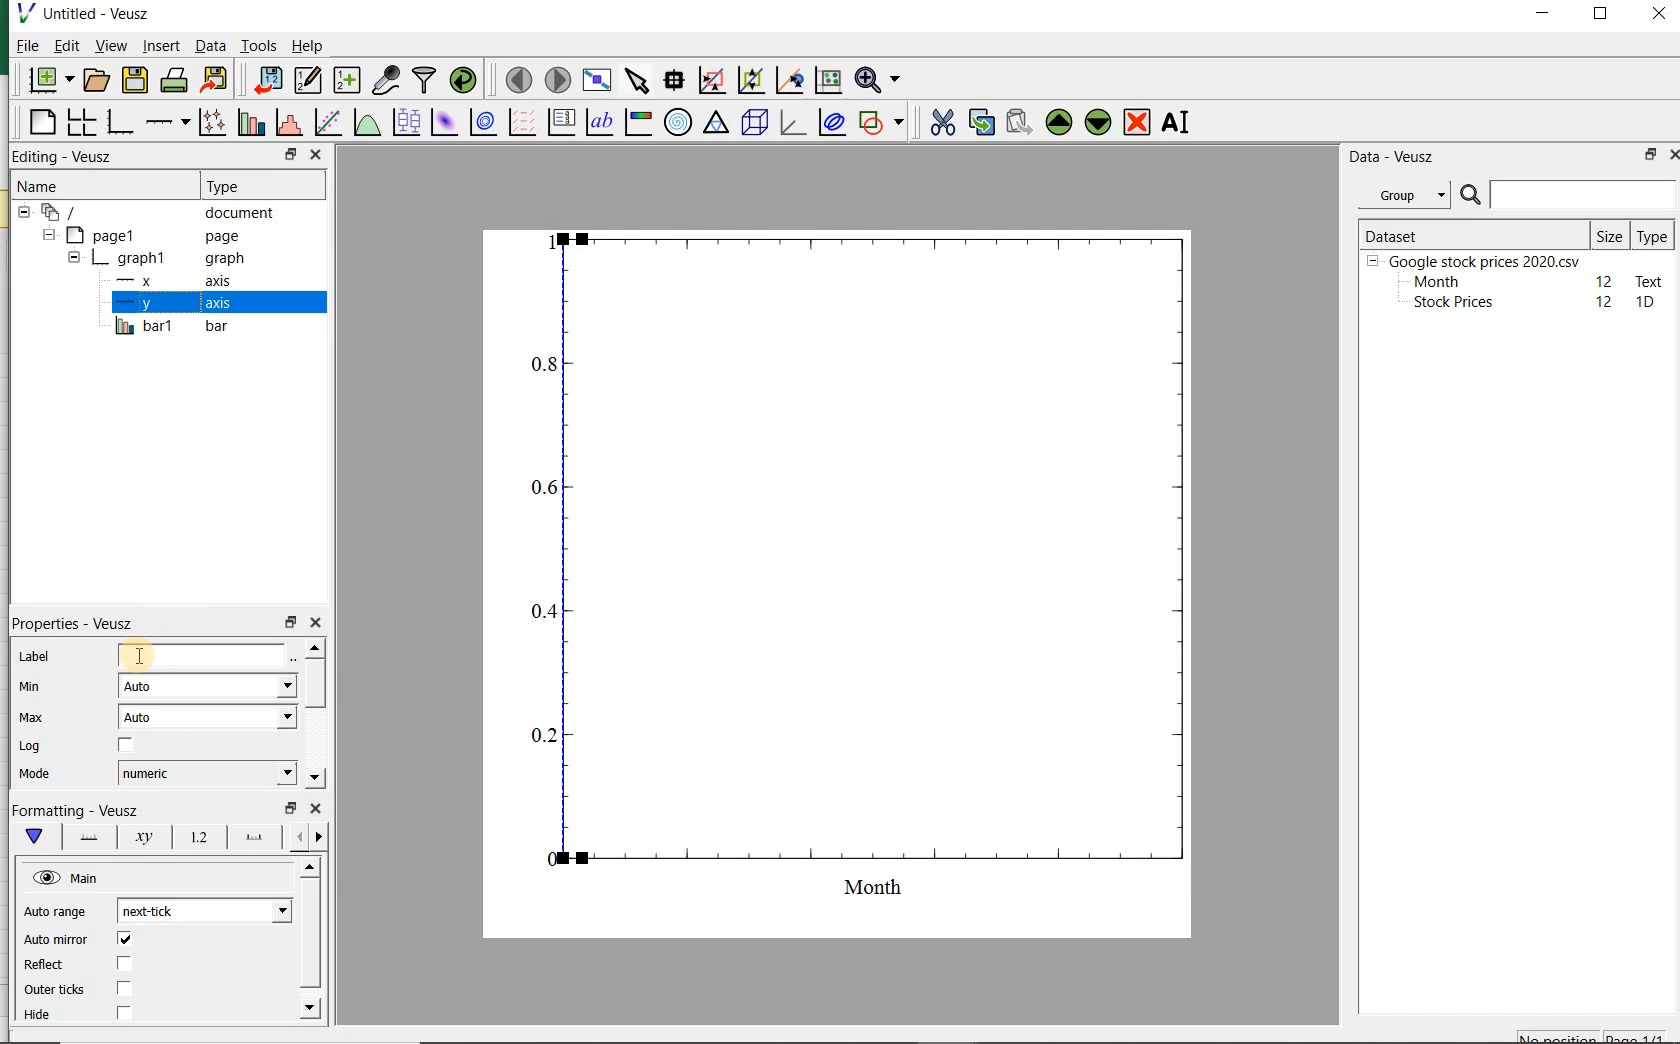 Image resolution: width=1680 pixels, height=1044 pixels. Describe the element at coordinates (78, 810) in the screenshot. I see `Formatting - Veusz` at that location.